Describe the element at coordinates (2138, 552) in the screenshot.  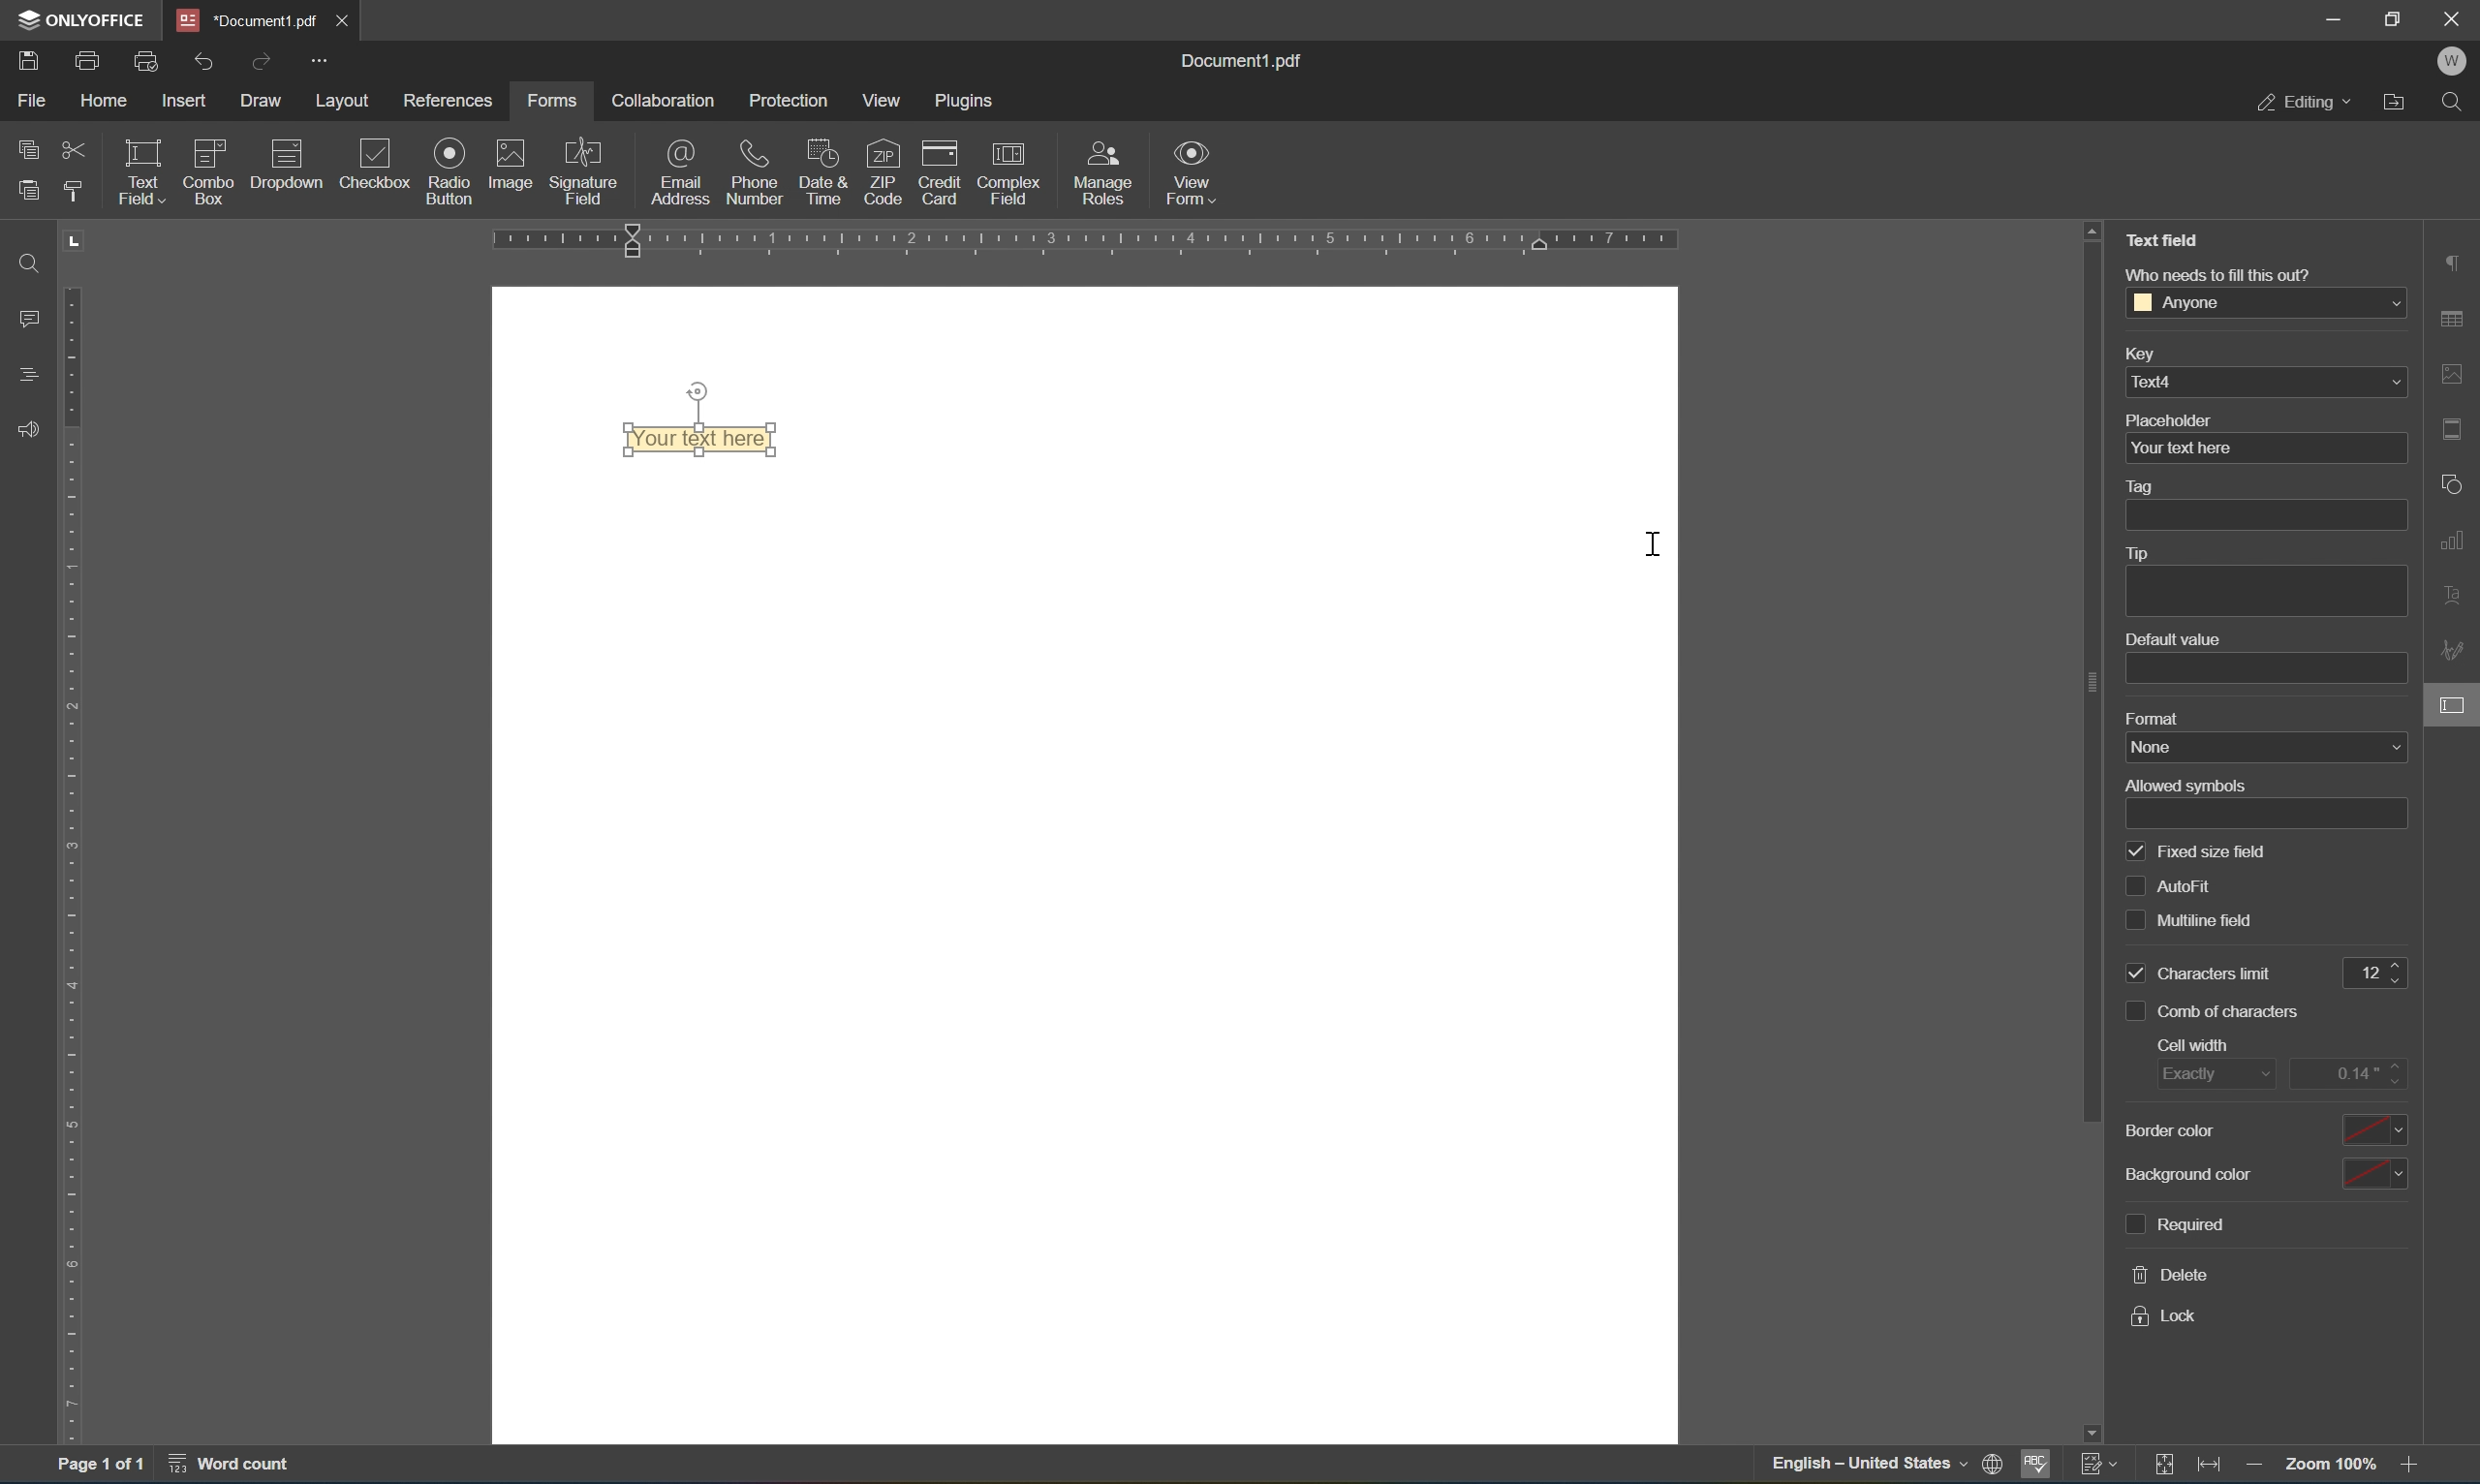
I see `tip` at that location.